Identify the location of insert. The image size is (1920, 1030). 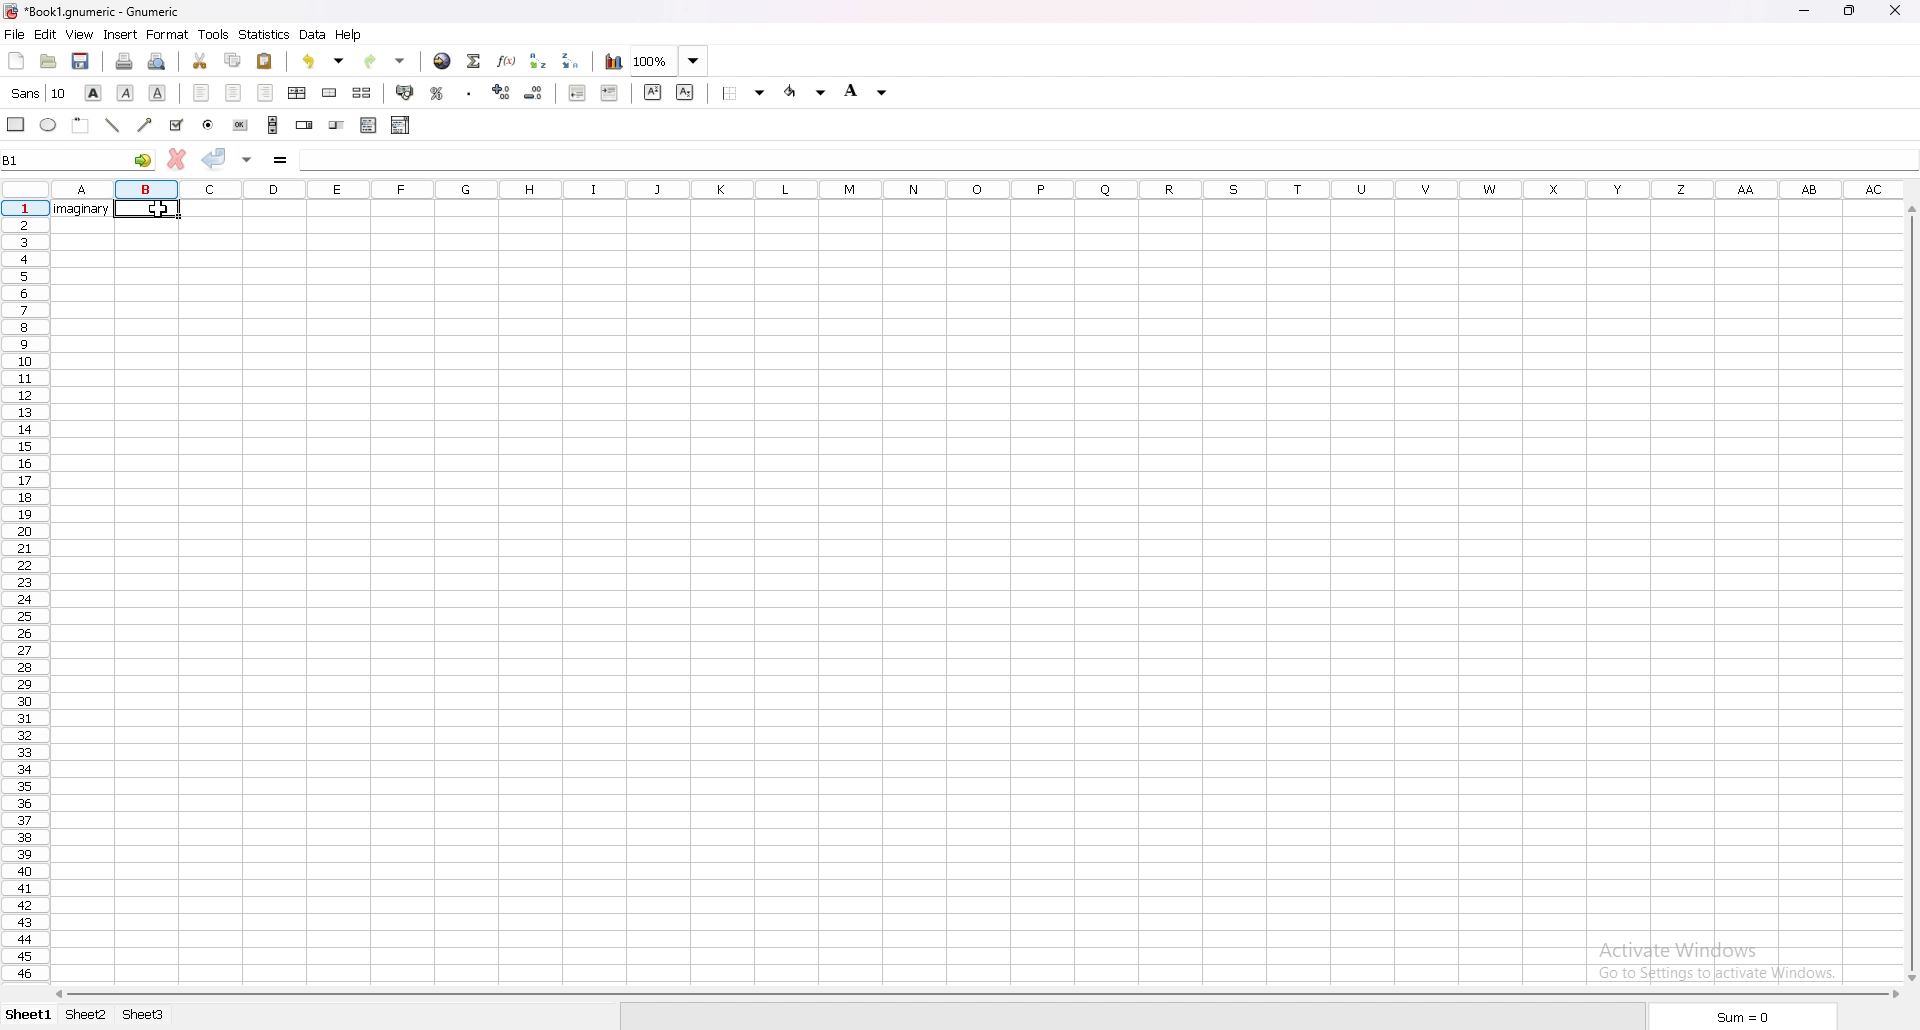
(121, 34).